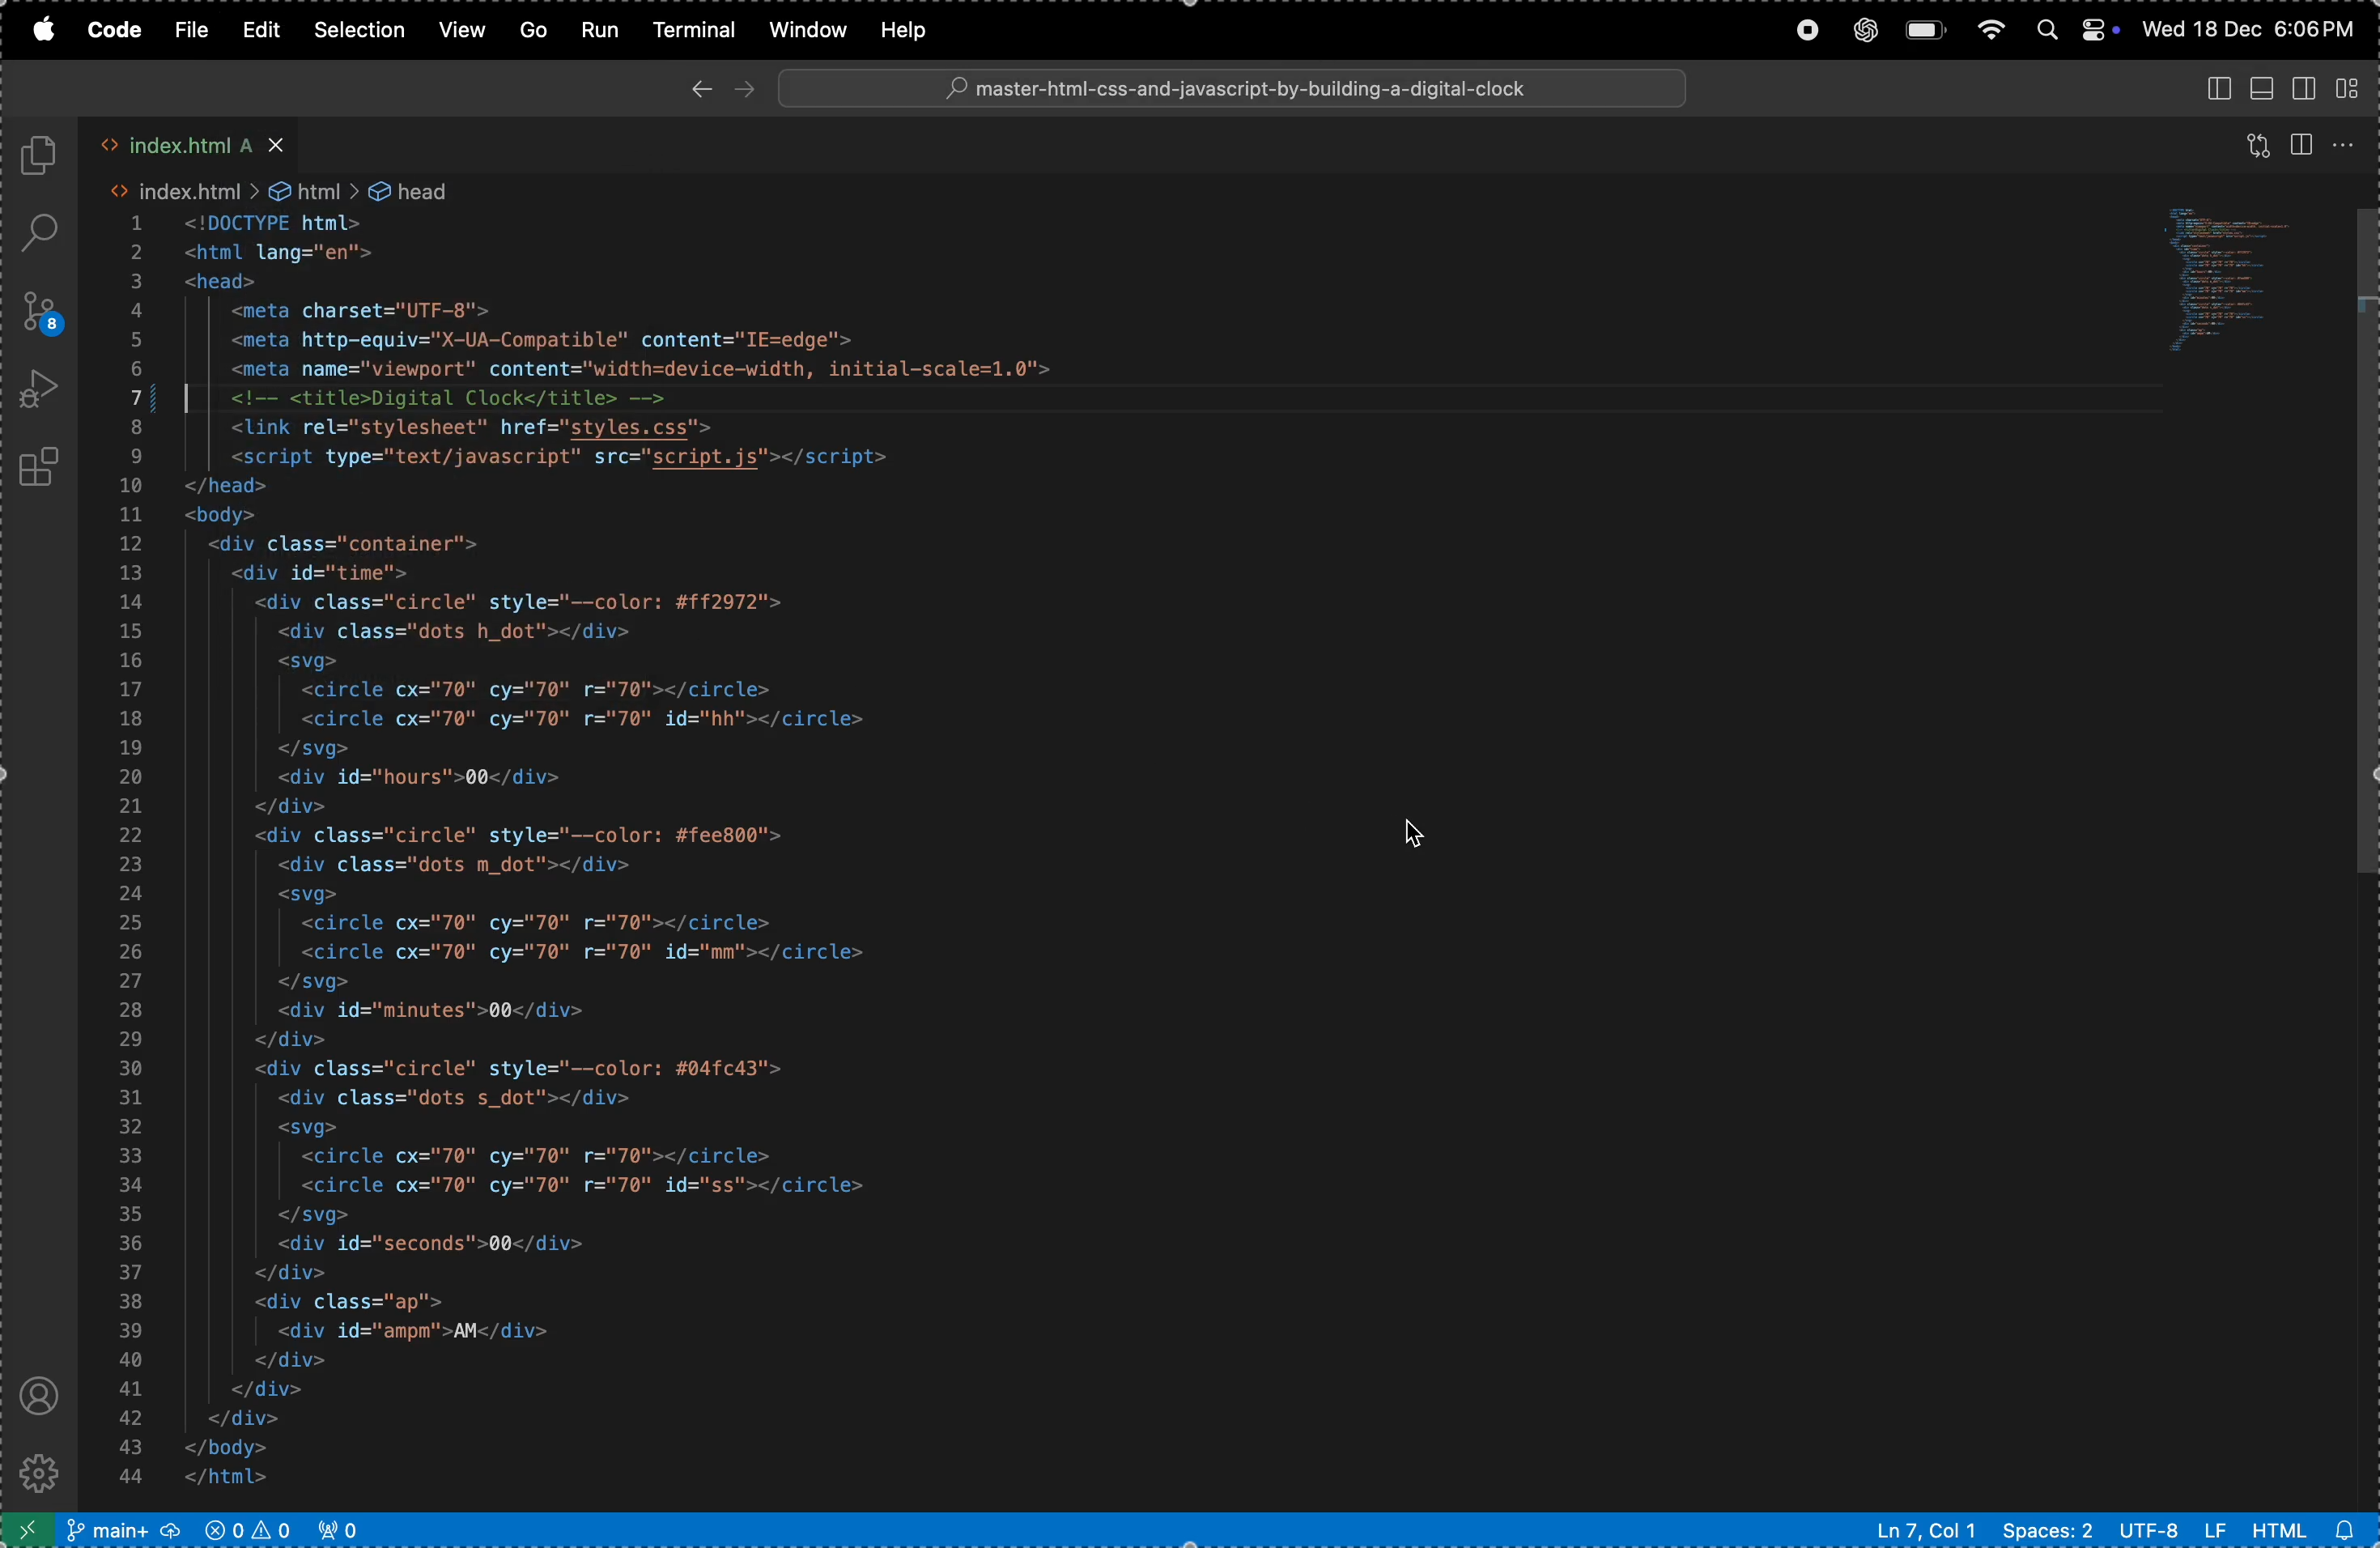 The height and width of the screenshot is (1548, 2380). What do you see at coordinates (459, 31) in the screenshot?
I see `view` at bounding box center [459, 31].